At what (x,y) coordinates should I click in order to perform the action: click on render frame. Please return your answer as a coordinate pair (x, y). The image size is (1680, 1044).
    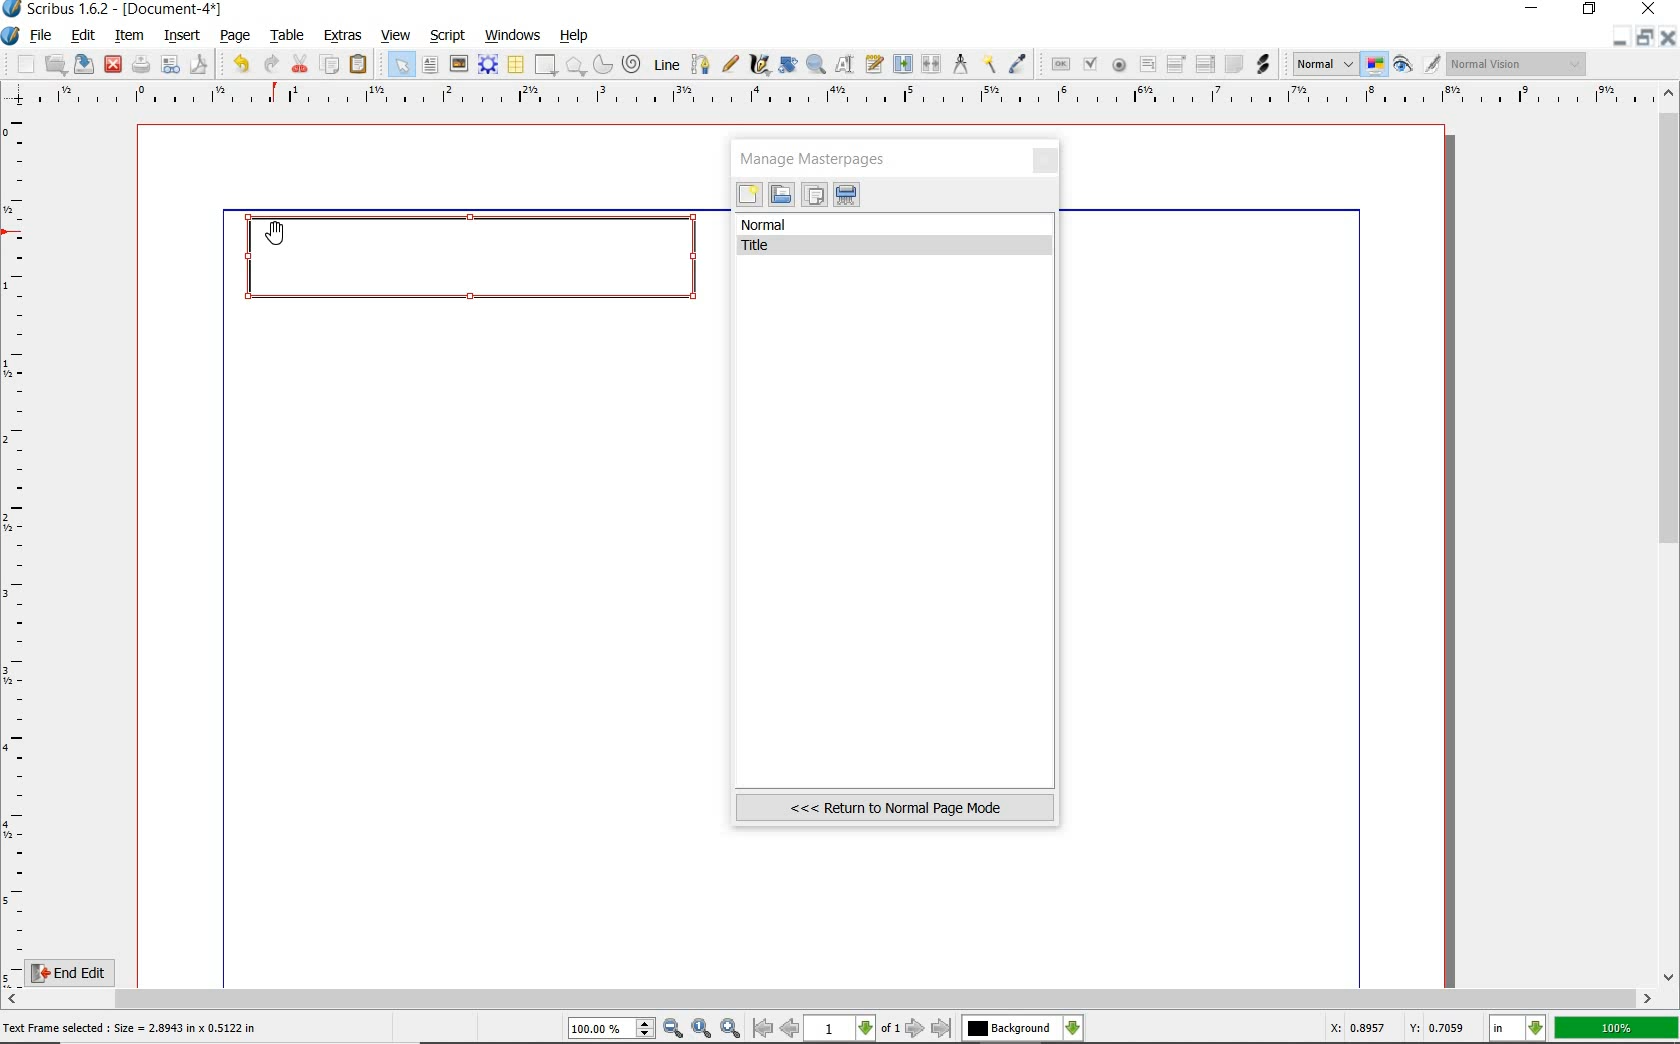
    Looking at the image, I should click on (488, 64).